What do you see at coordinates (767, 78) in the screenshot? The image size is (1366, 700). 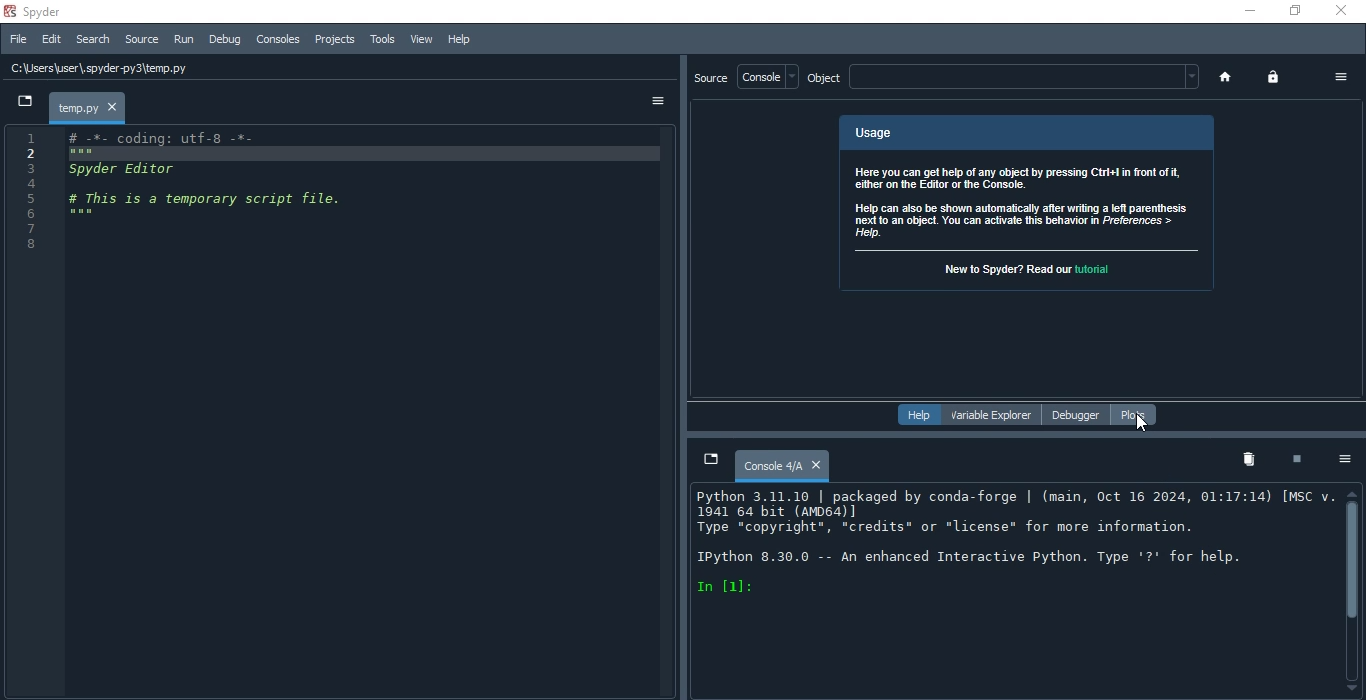 I see `console` at bounding box center [767, 78].